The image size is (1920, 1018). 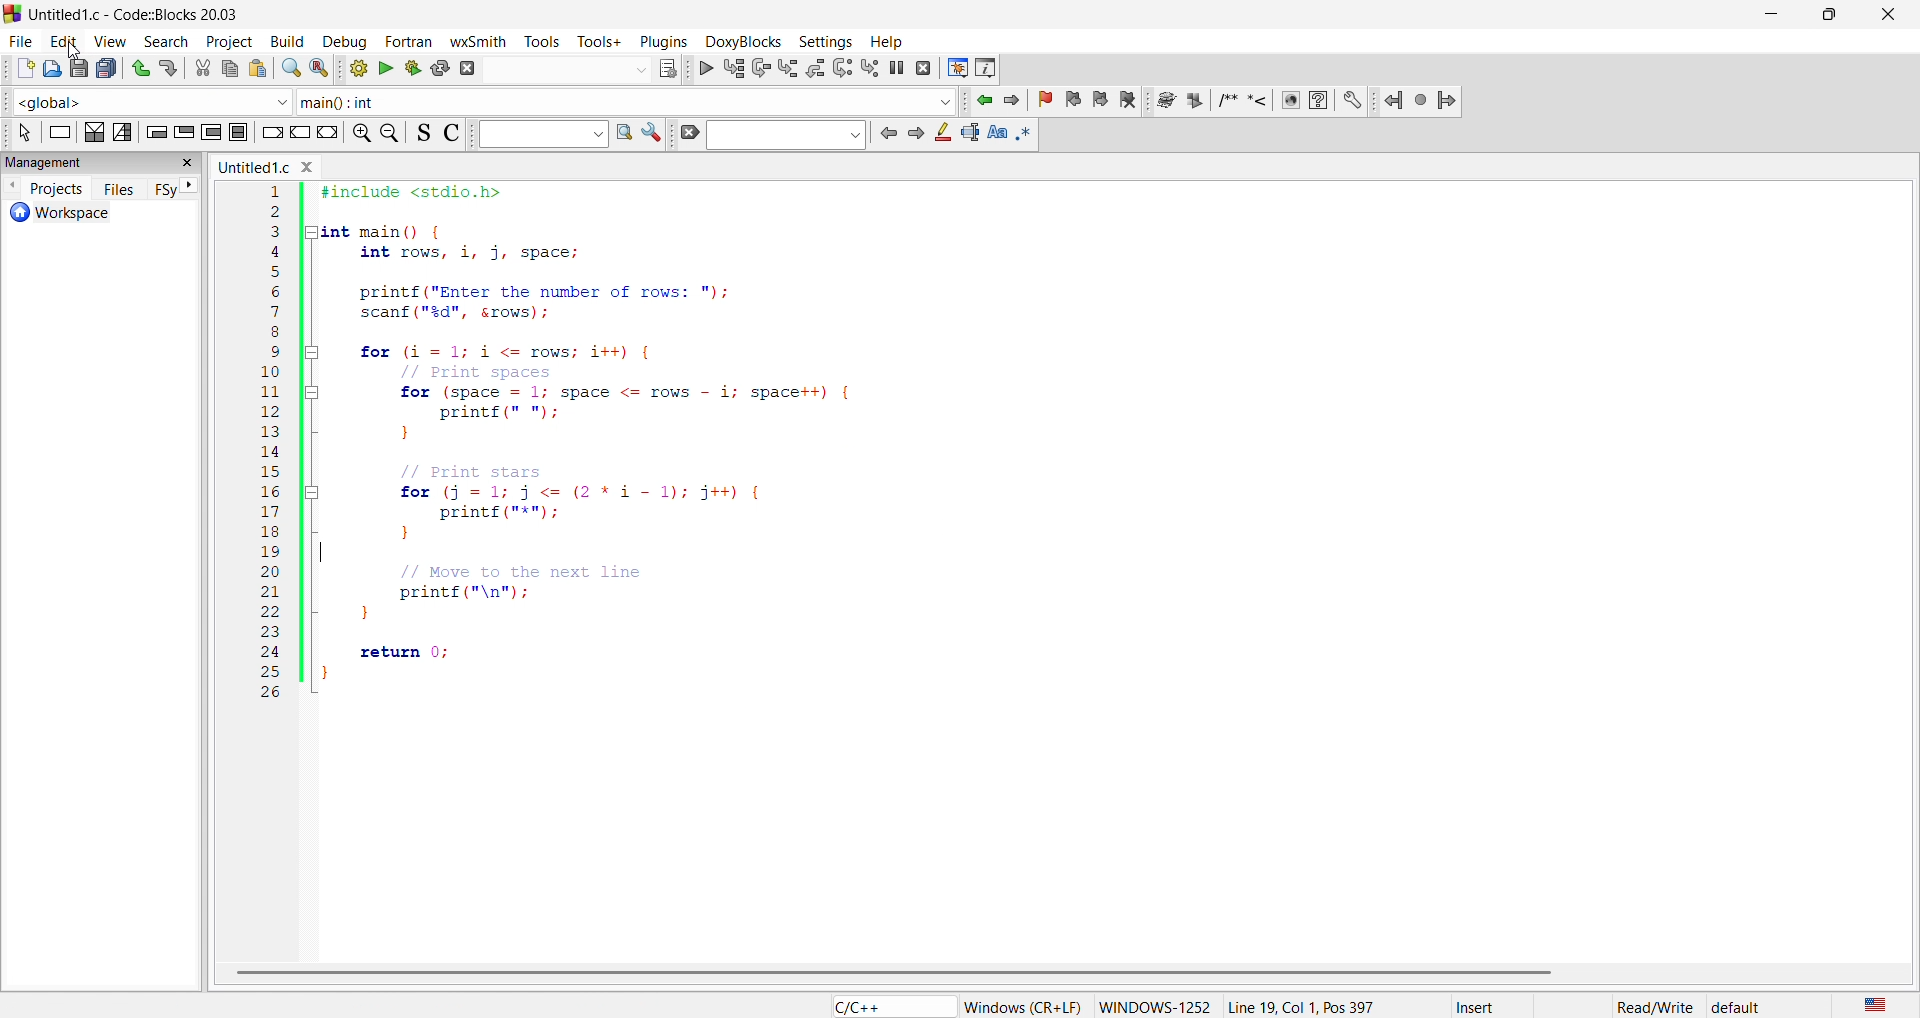 What do you see at coordinates (1023, 1007) in the screenshot?
I see `Windows (CR+LF)` at bounding box center [1023, 1007].